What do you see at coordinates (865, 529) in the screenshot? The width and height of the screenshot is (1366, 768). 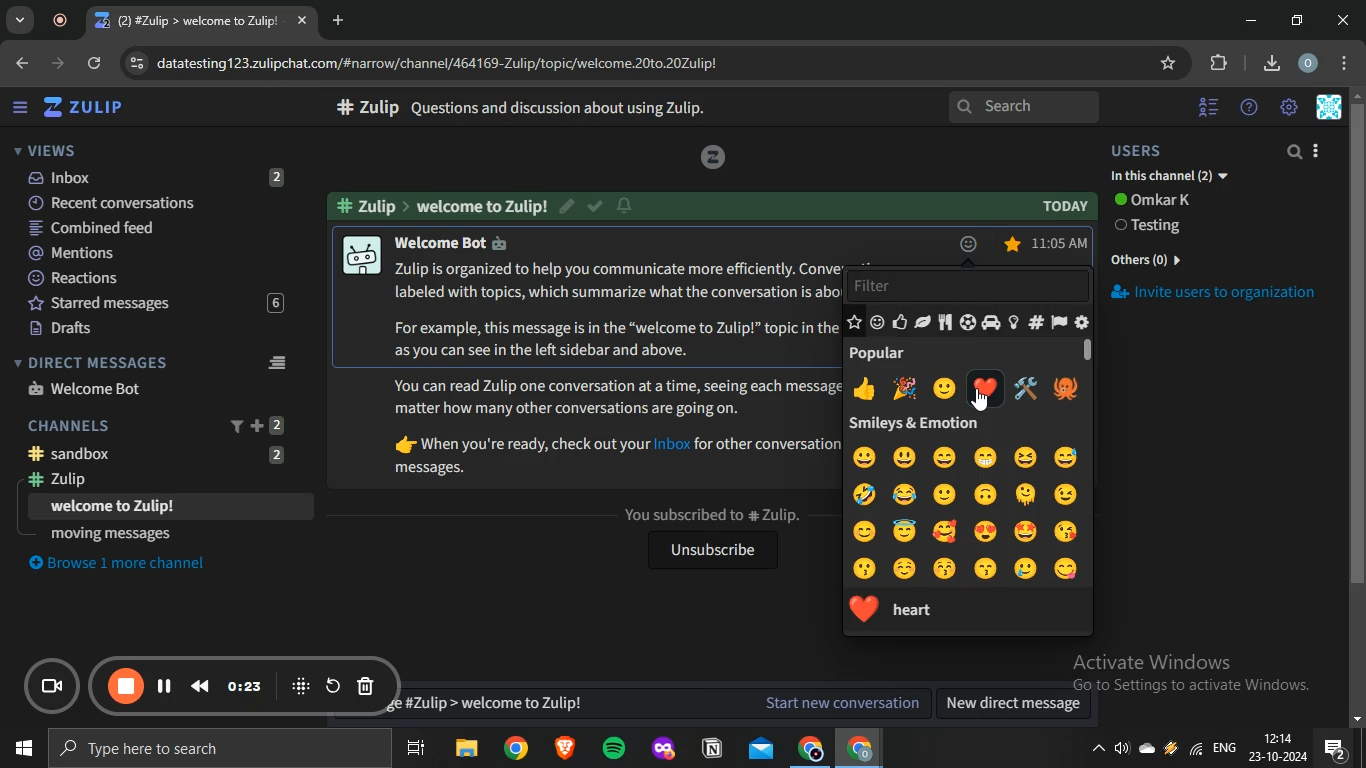 I see `blush` at bounding box center [865, 529].